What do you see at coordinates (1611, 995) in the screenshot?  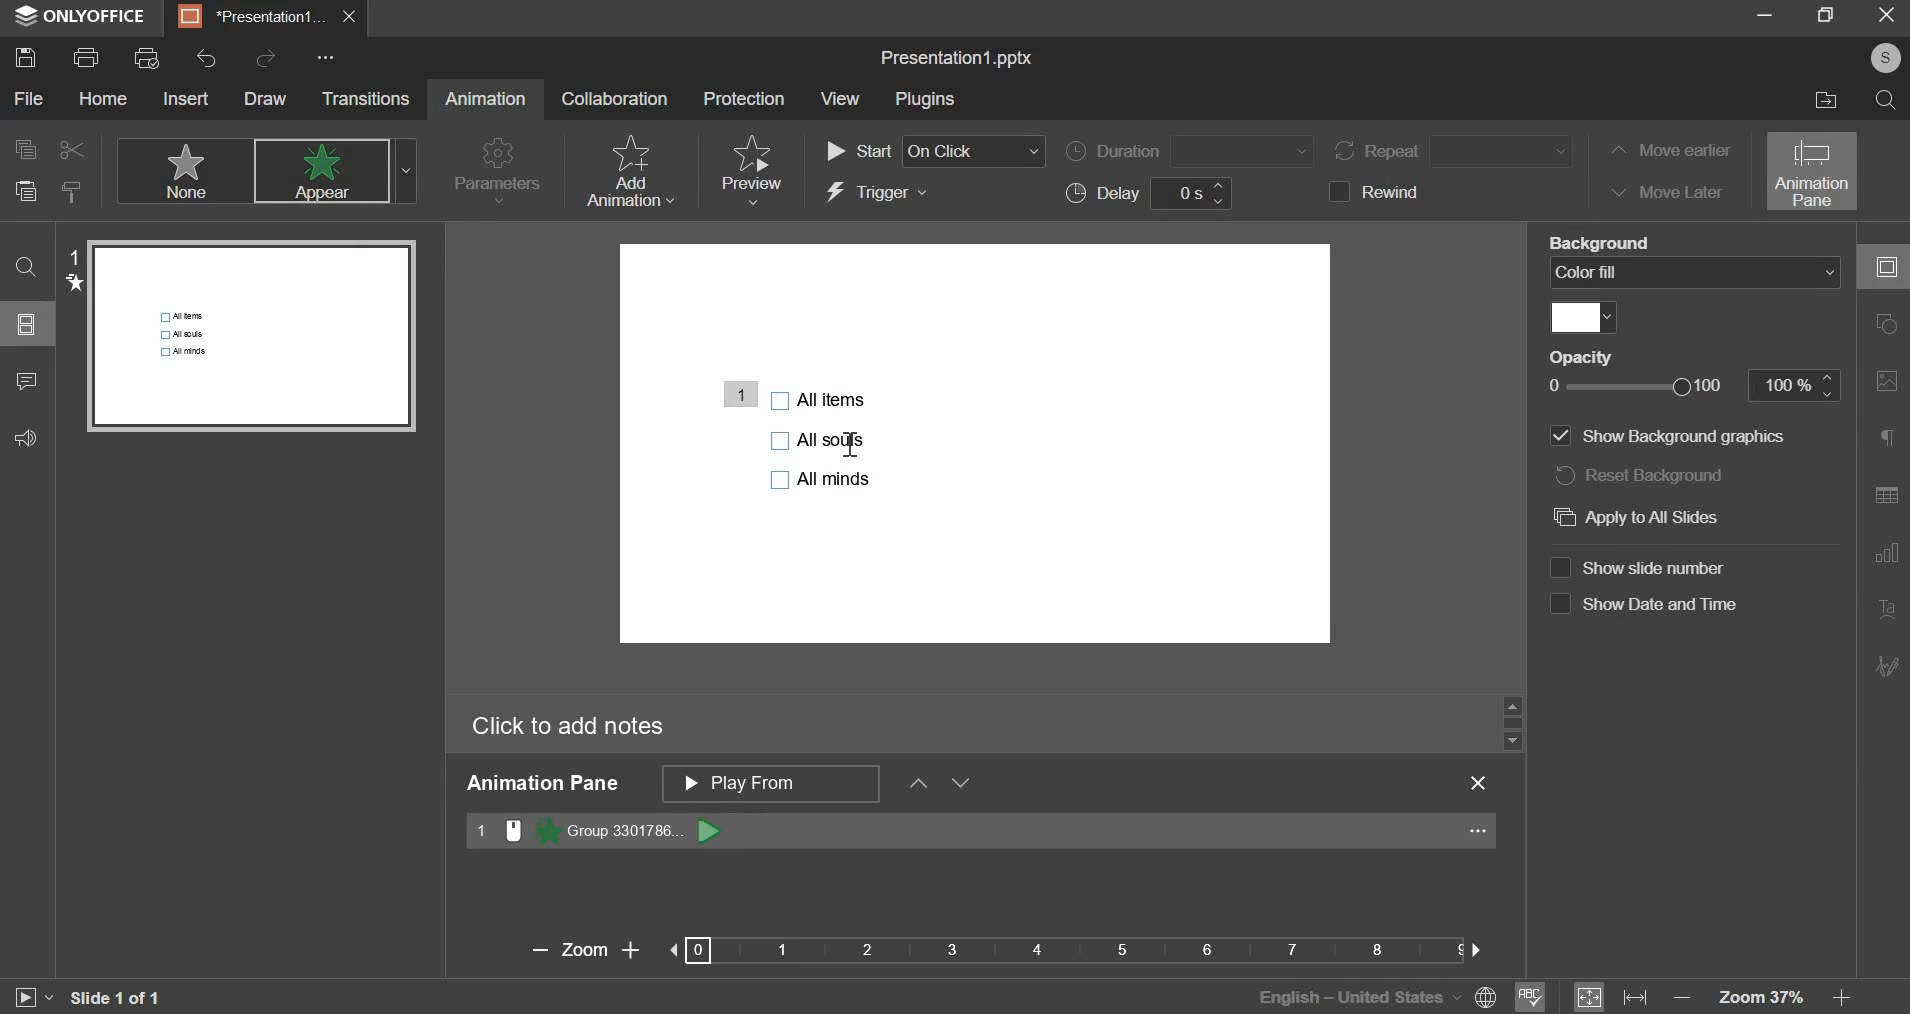 I see `fit` at bounding box center [1611, 995].